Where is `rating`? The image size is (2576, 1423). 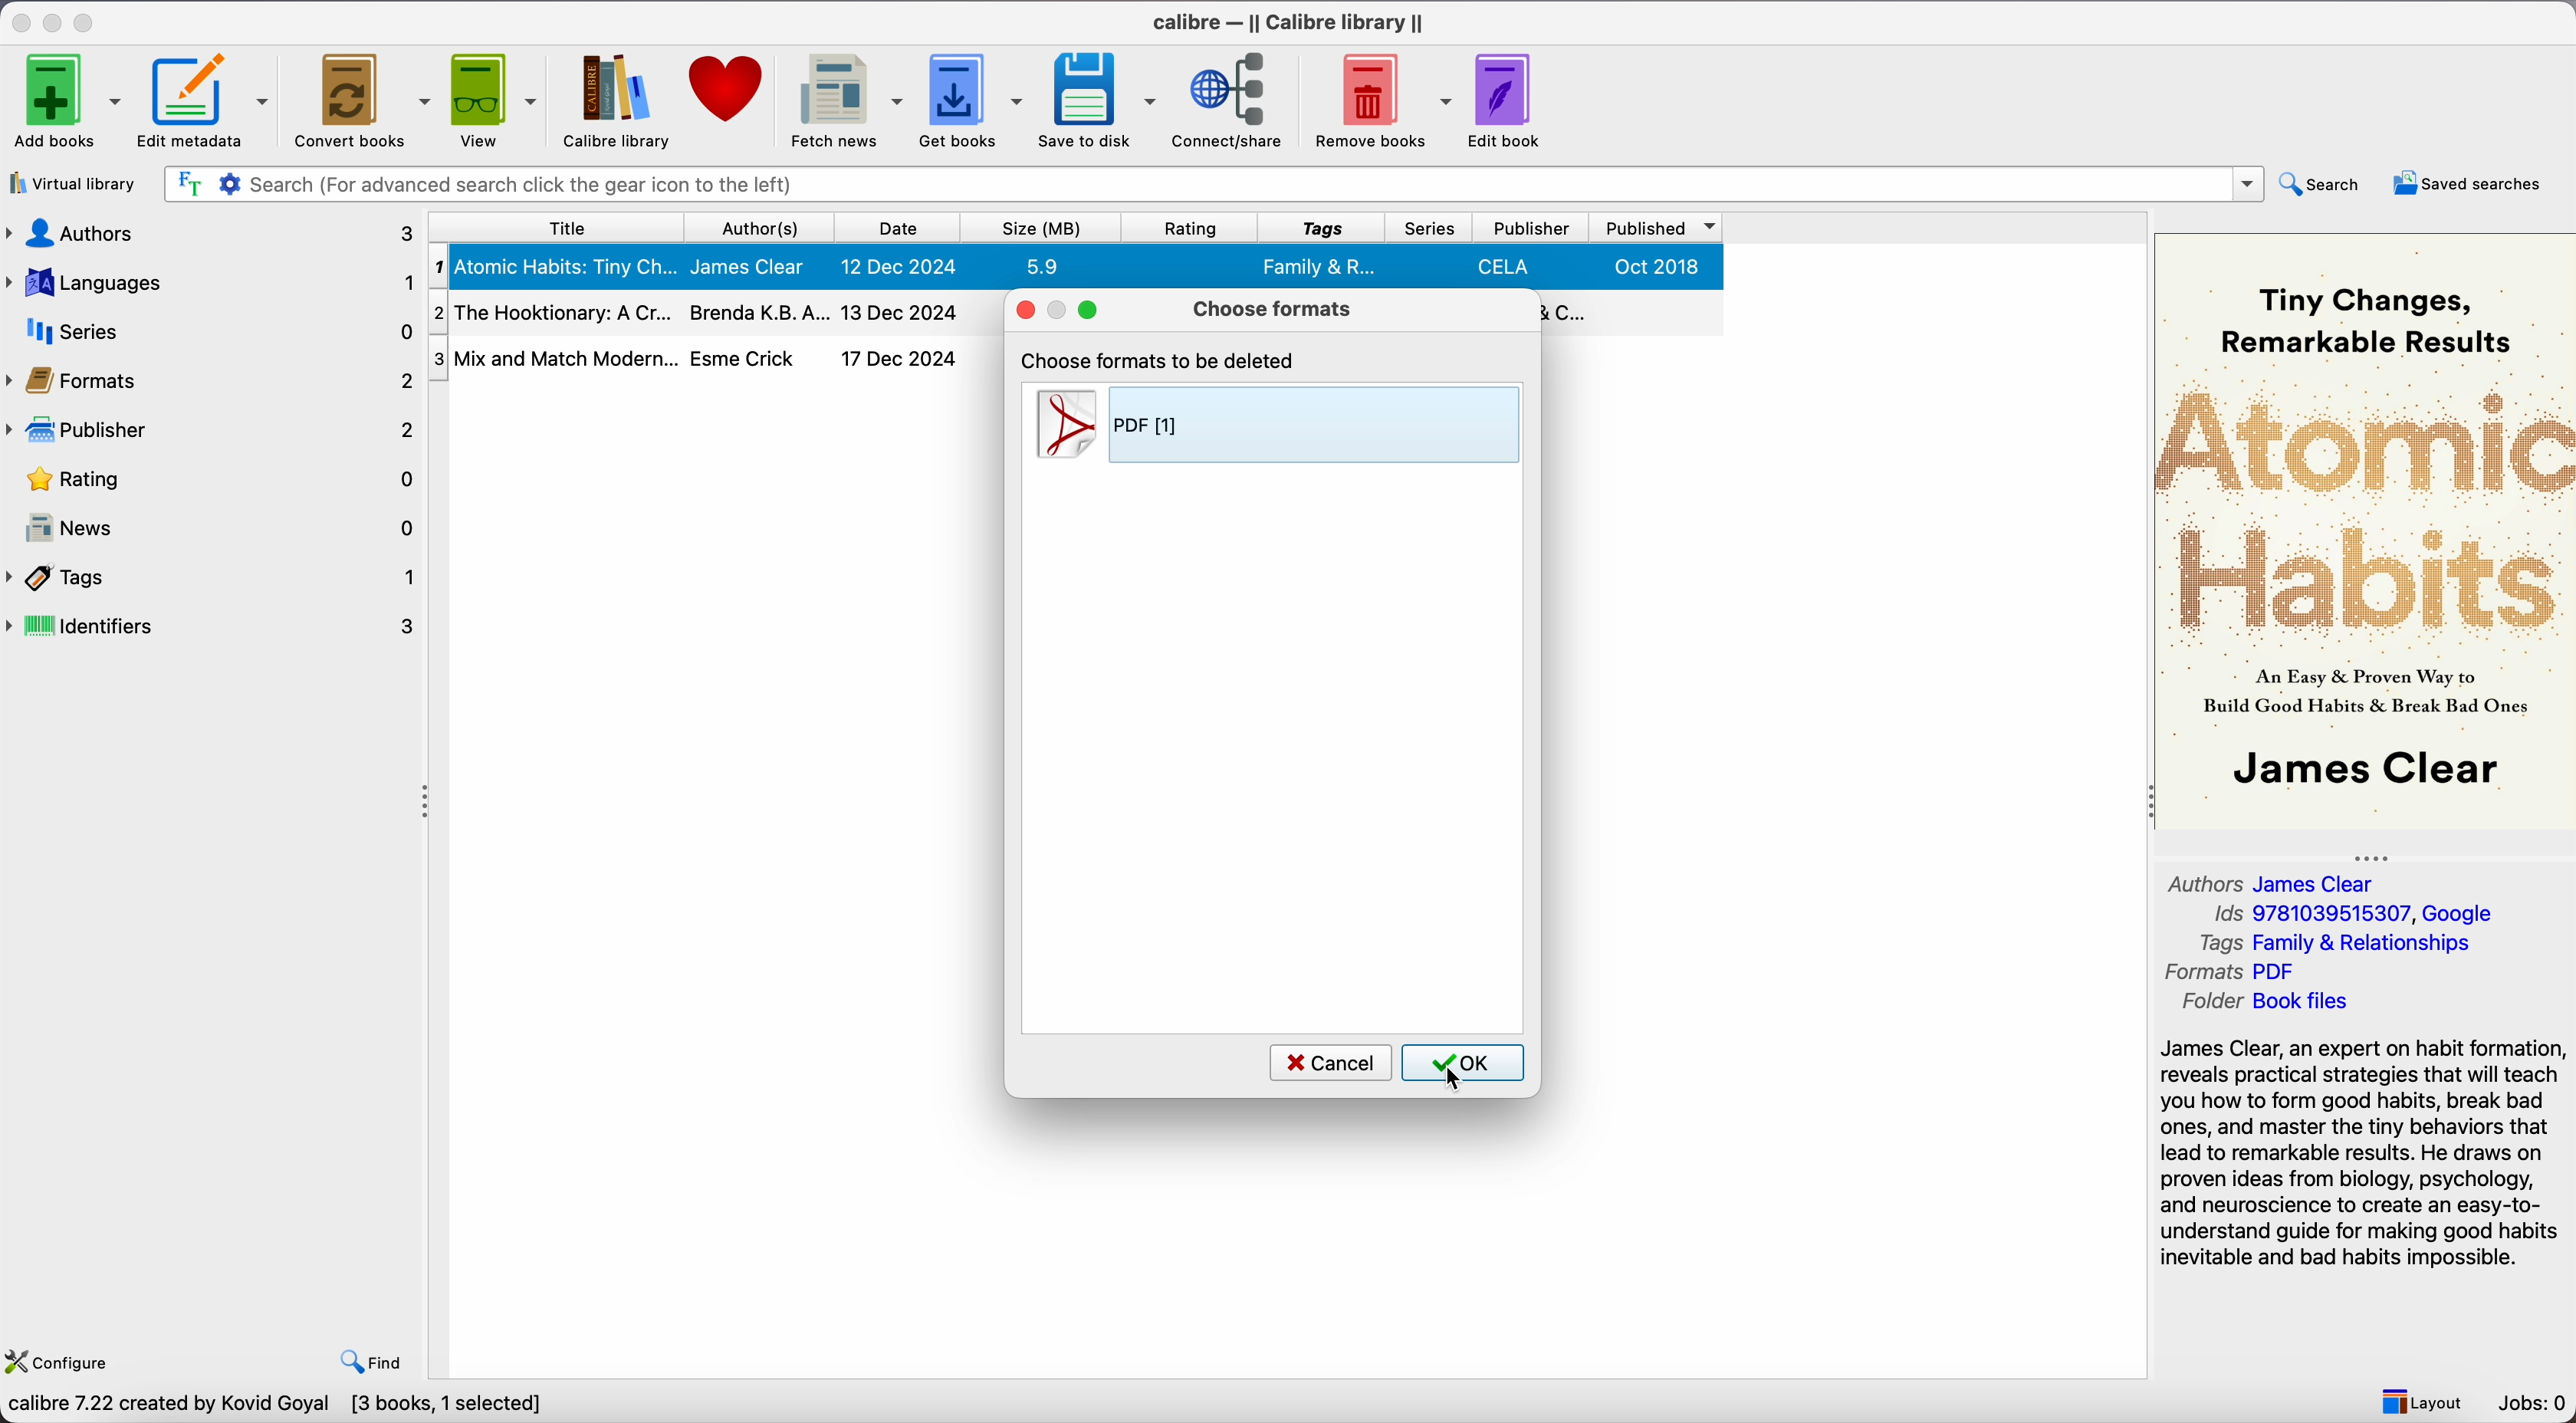 rating is located at coordinates (214, 481).